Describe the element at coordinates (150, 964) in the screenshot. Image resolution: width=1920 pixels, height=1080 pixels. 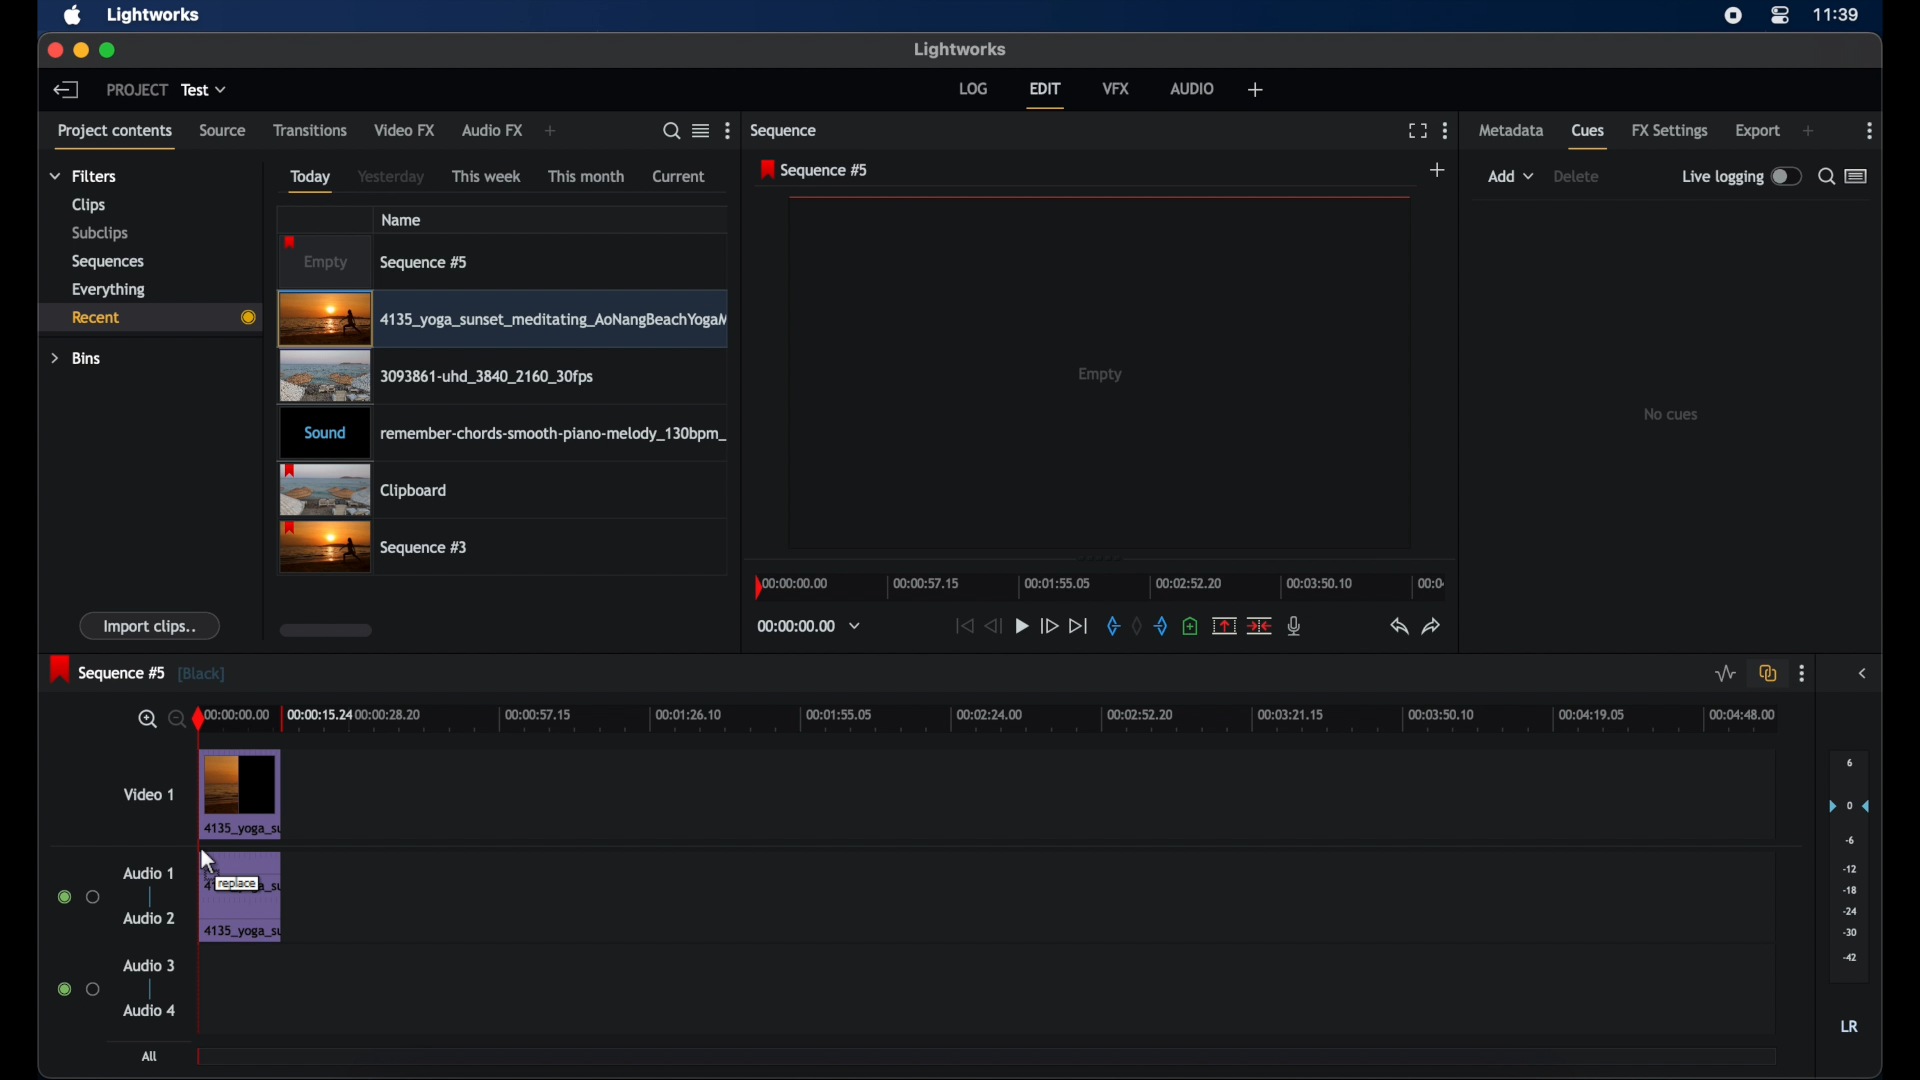
I see `audio 3` at that location.